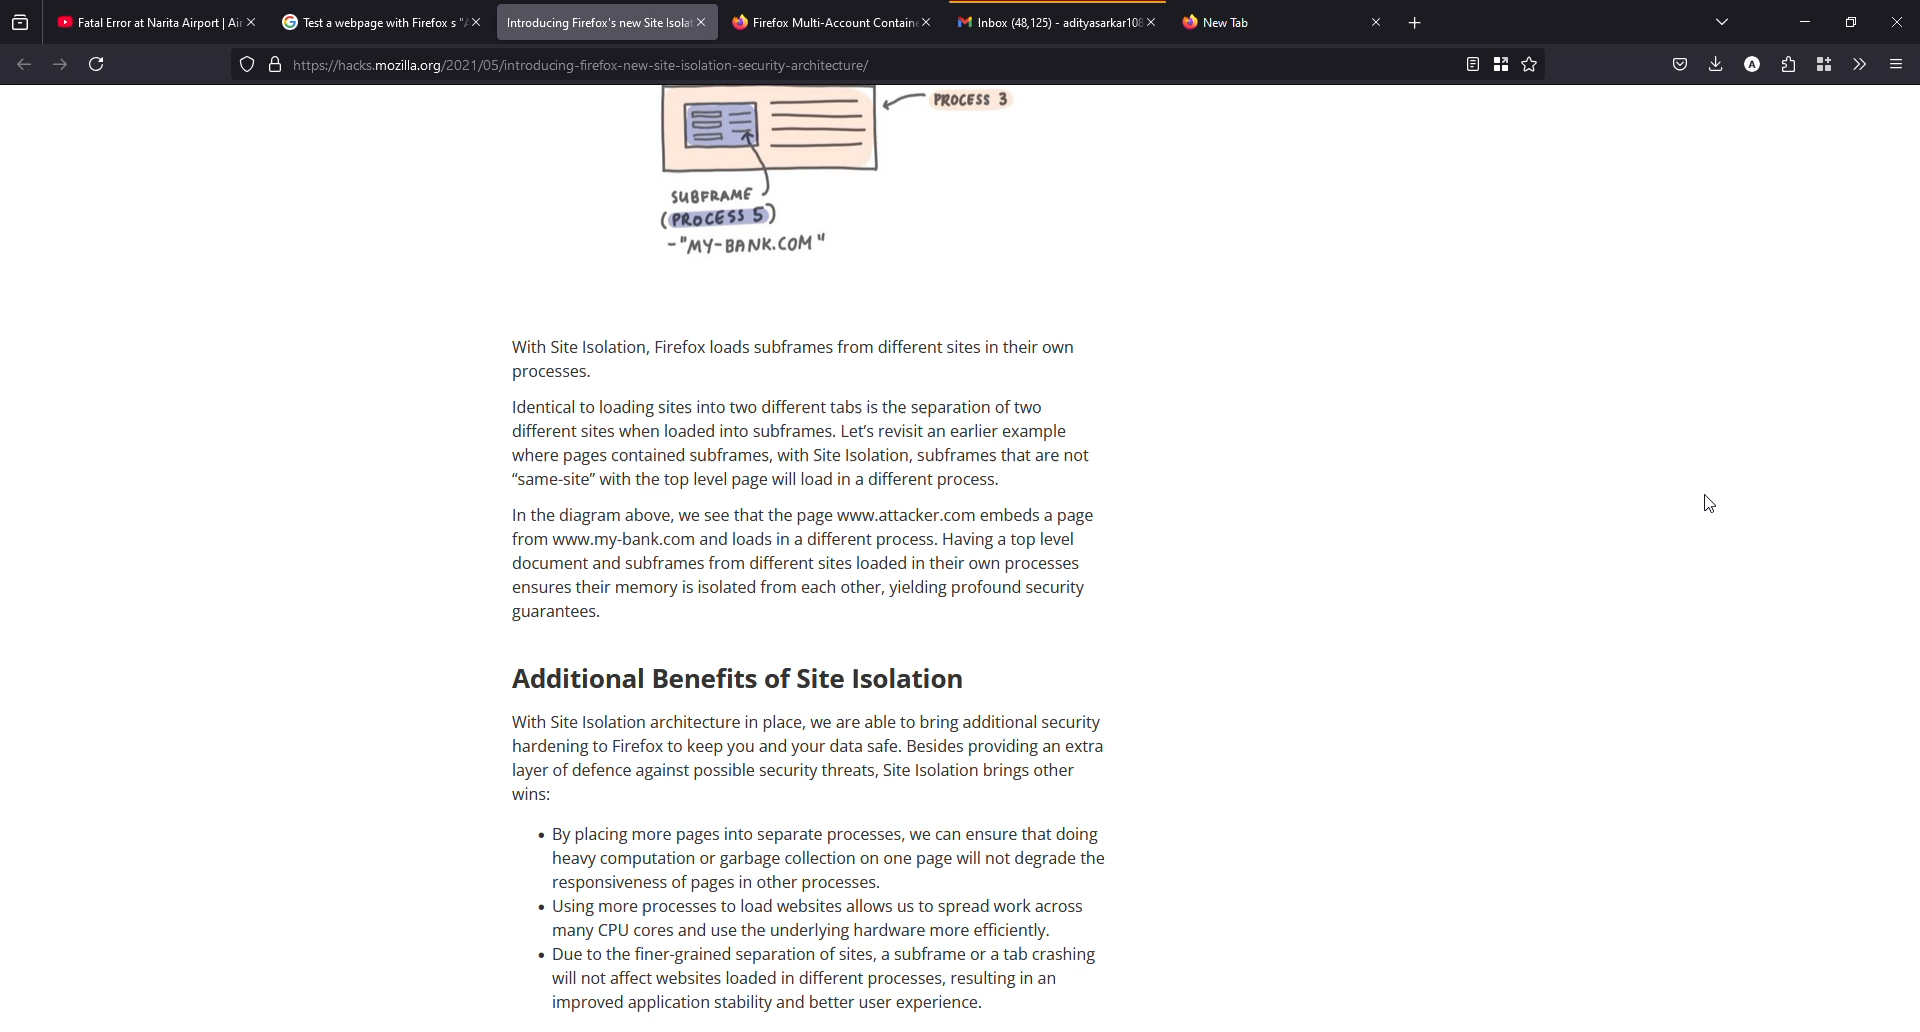 Image resolution: width=1920 pixels, height=1032 pixels. I want to click on close, so click(1897, 22).